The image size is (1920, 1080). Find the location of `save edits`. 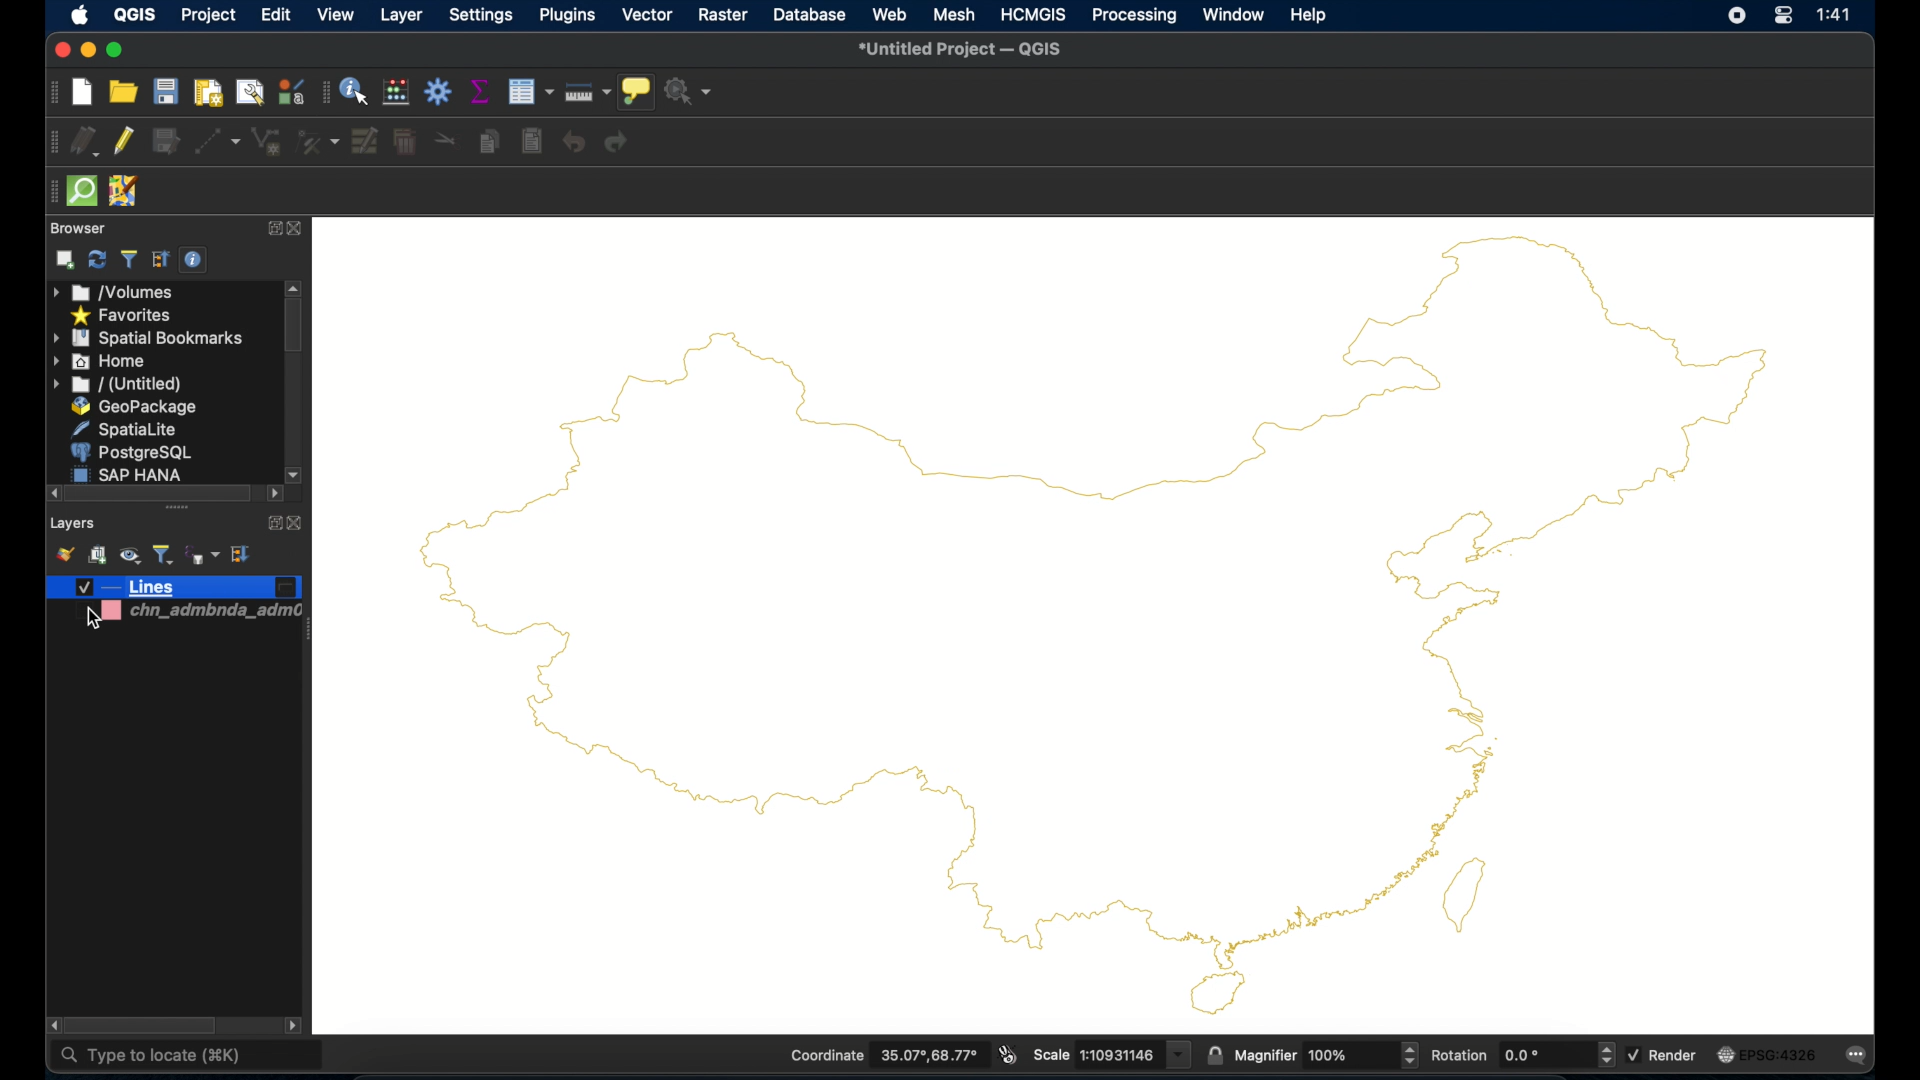

save edits is located at coordinates (165, 142).